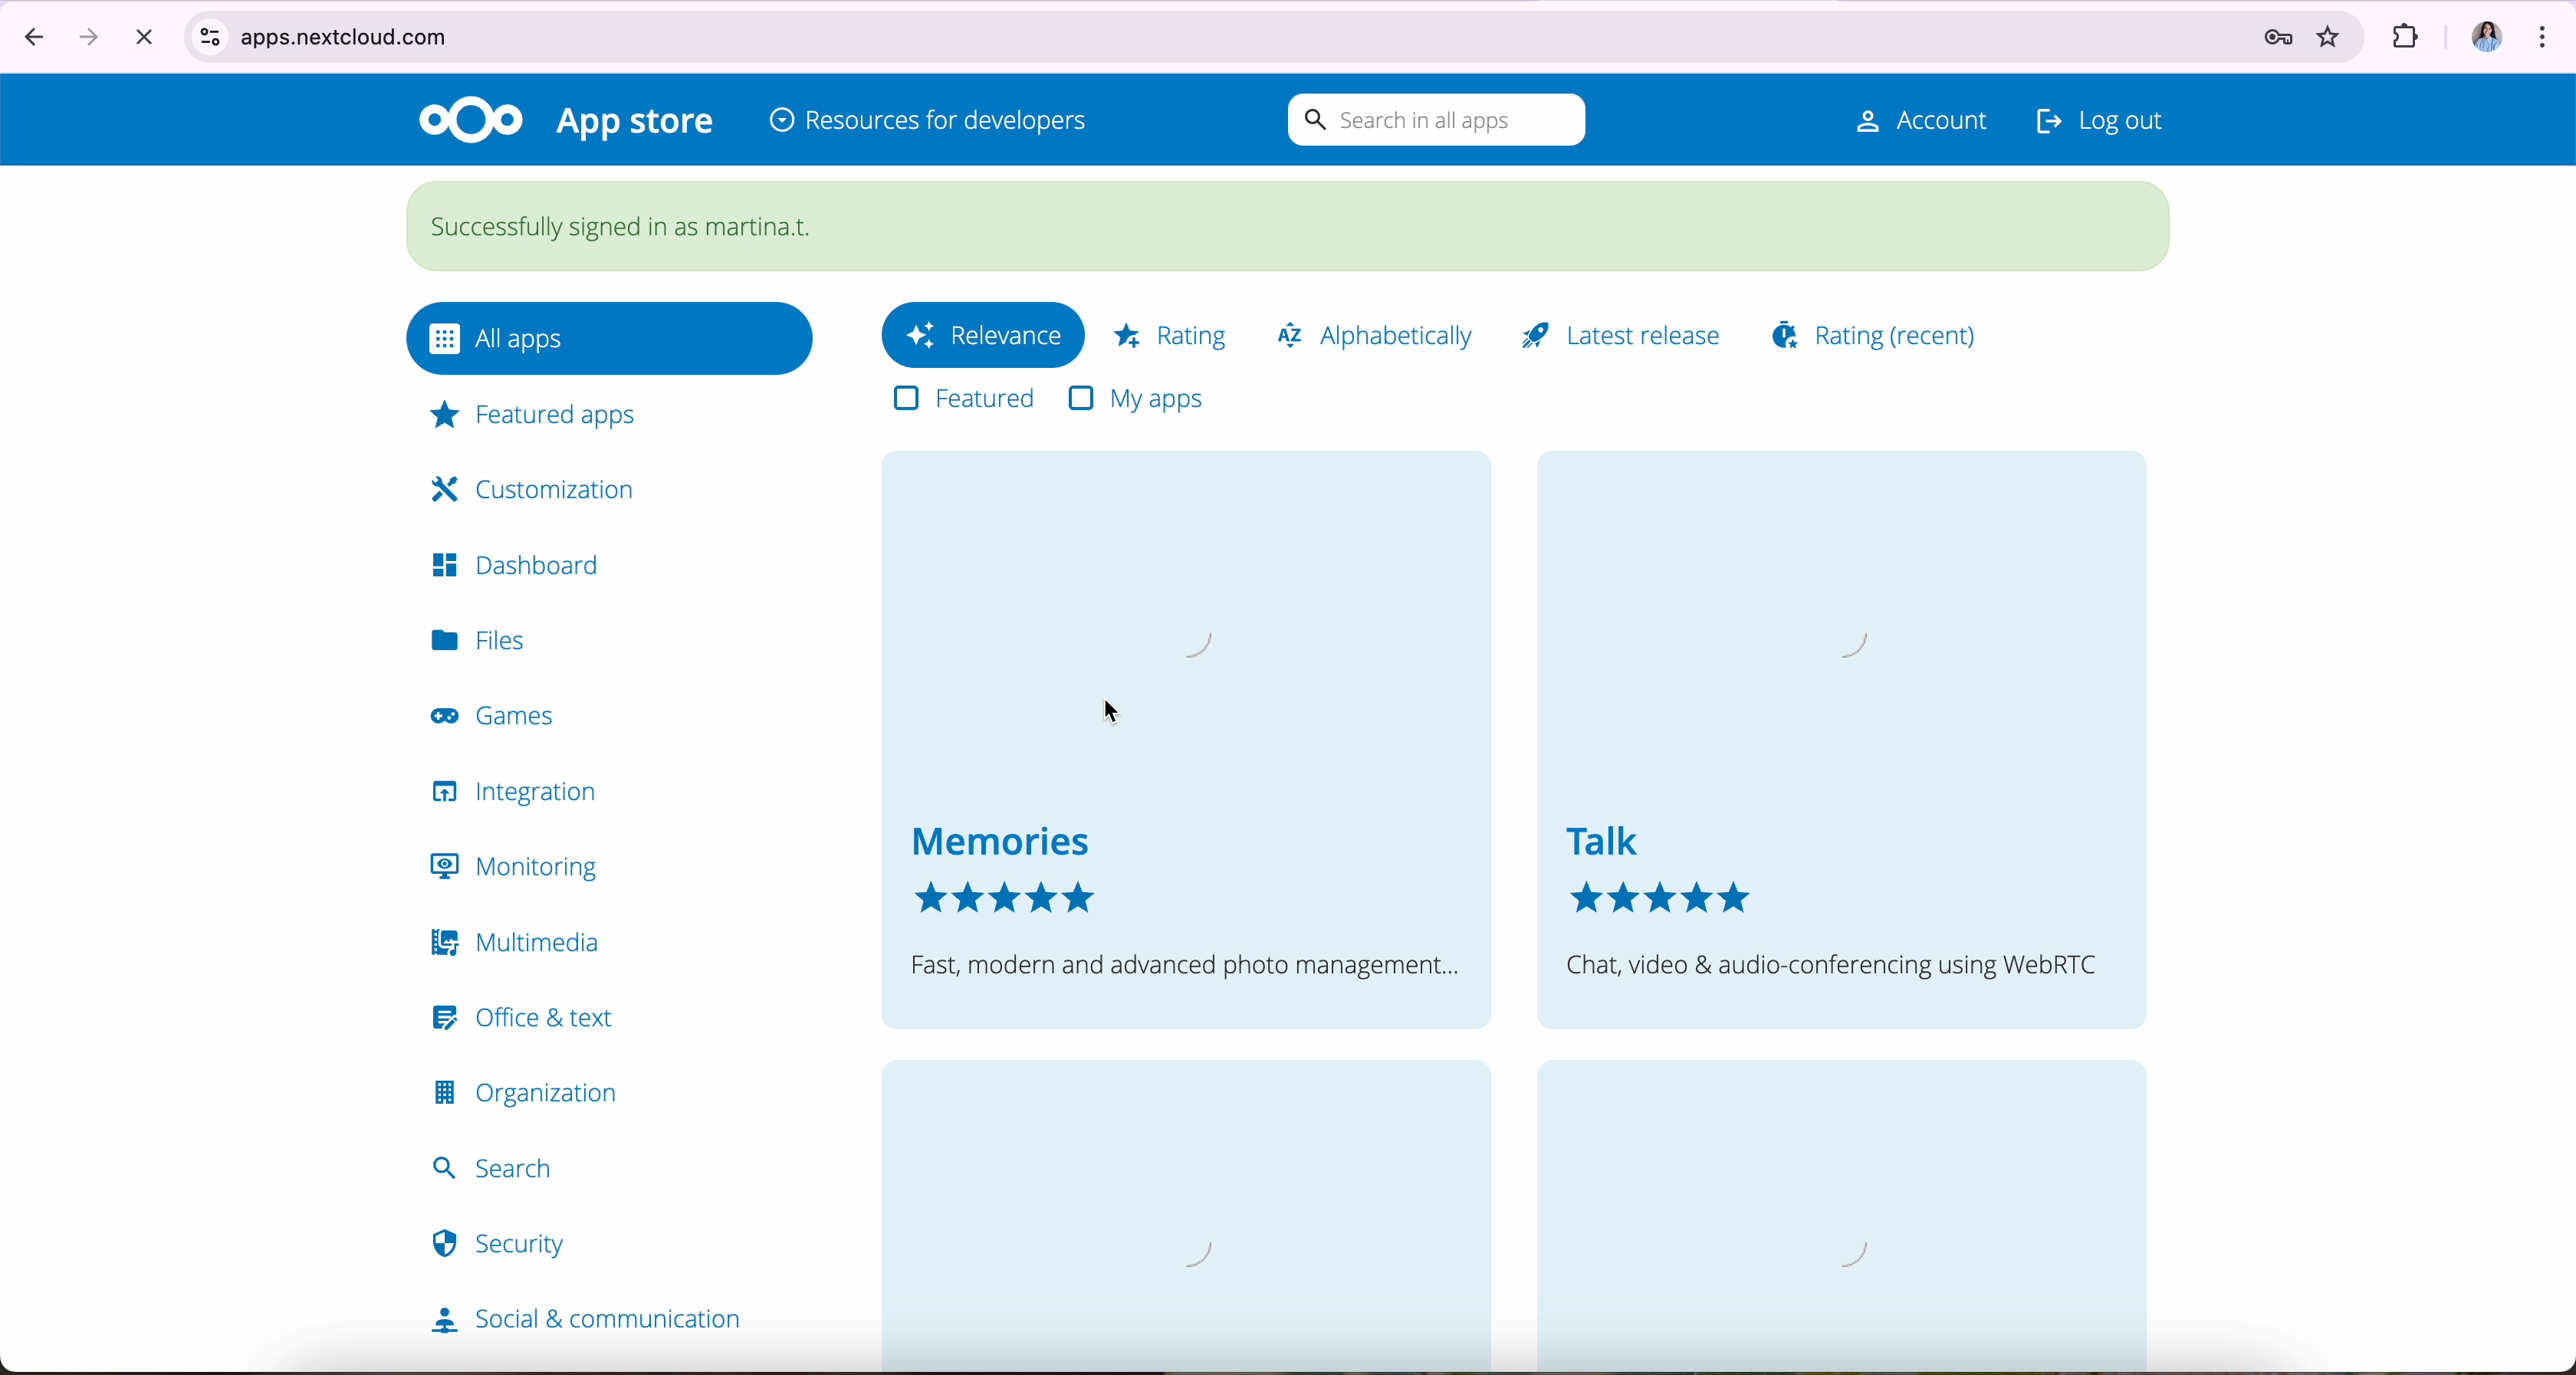 The image size is (2576, 1375). What do you see at coordinates (1825, 1221) in the screenshot?
I see `collections` at bounding box center [1825, 1221].